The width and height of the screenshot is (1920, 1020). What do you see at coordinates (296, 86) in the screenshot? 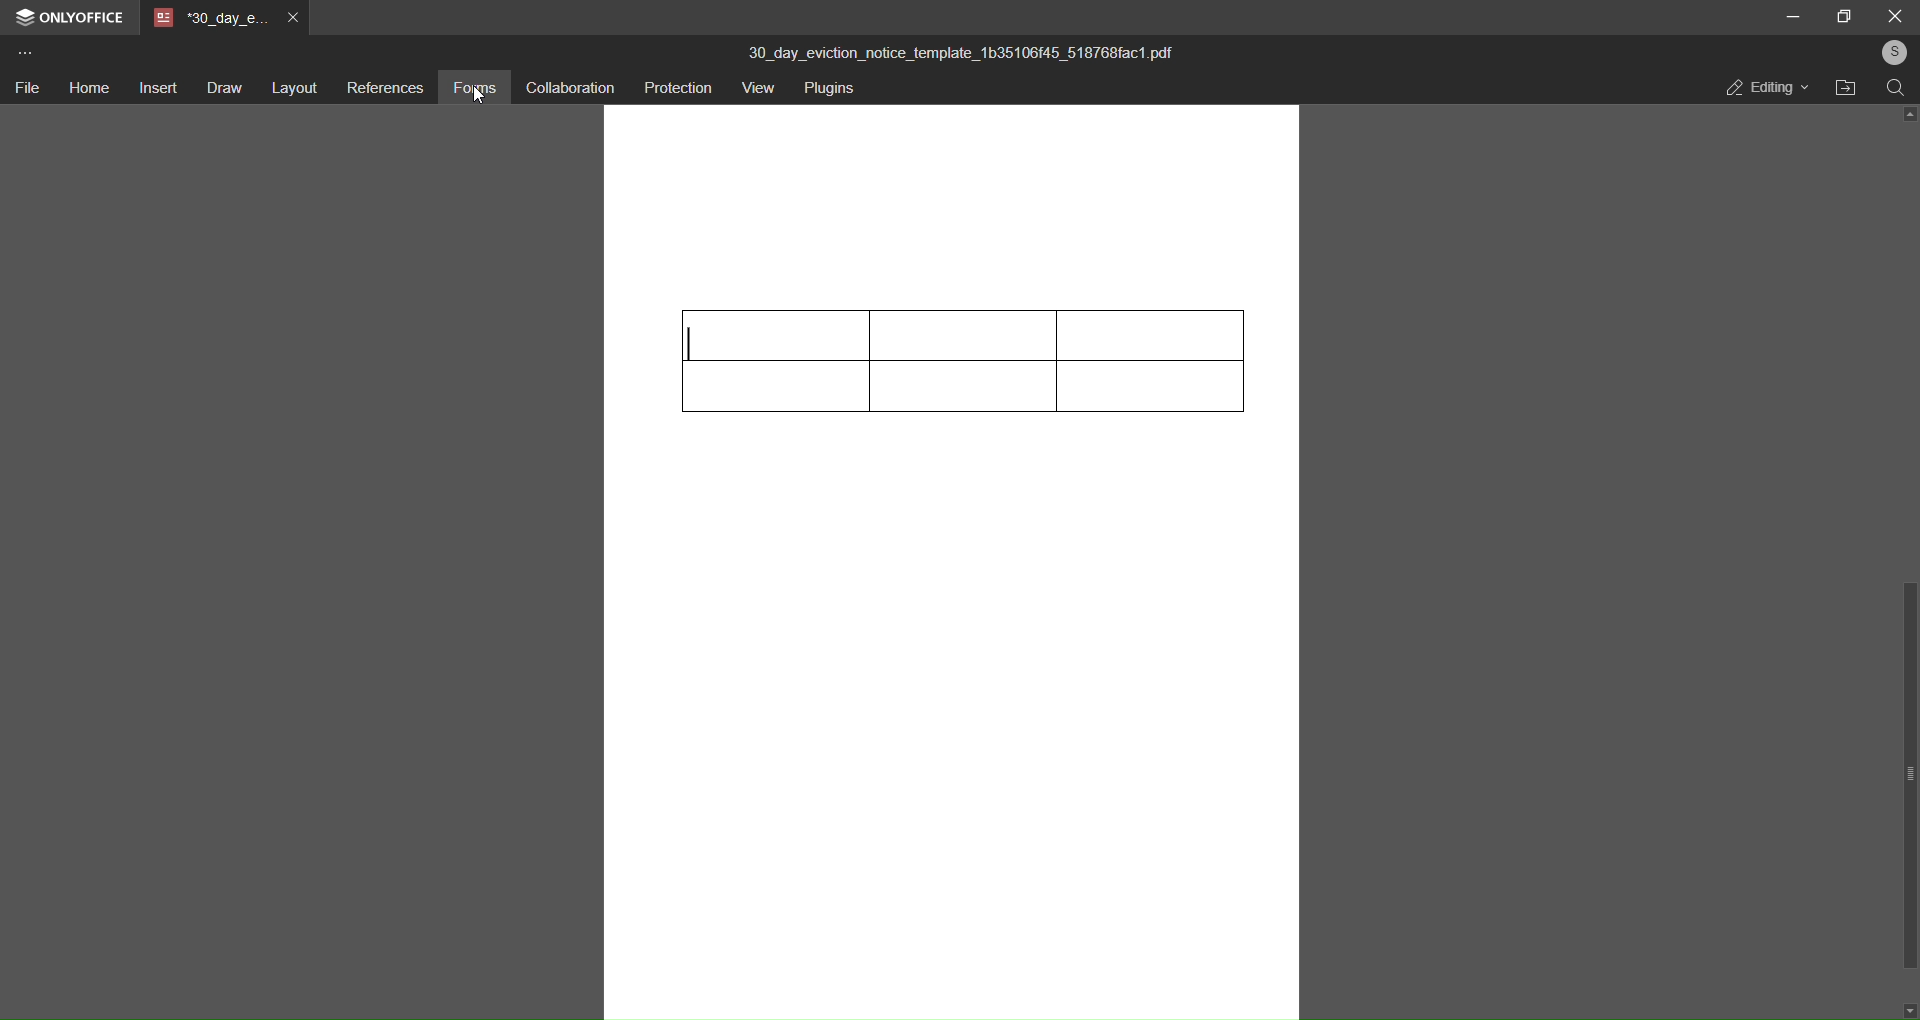
I see `layout` at bounding box center [296, 86].